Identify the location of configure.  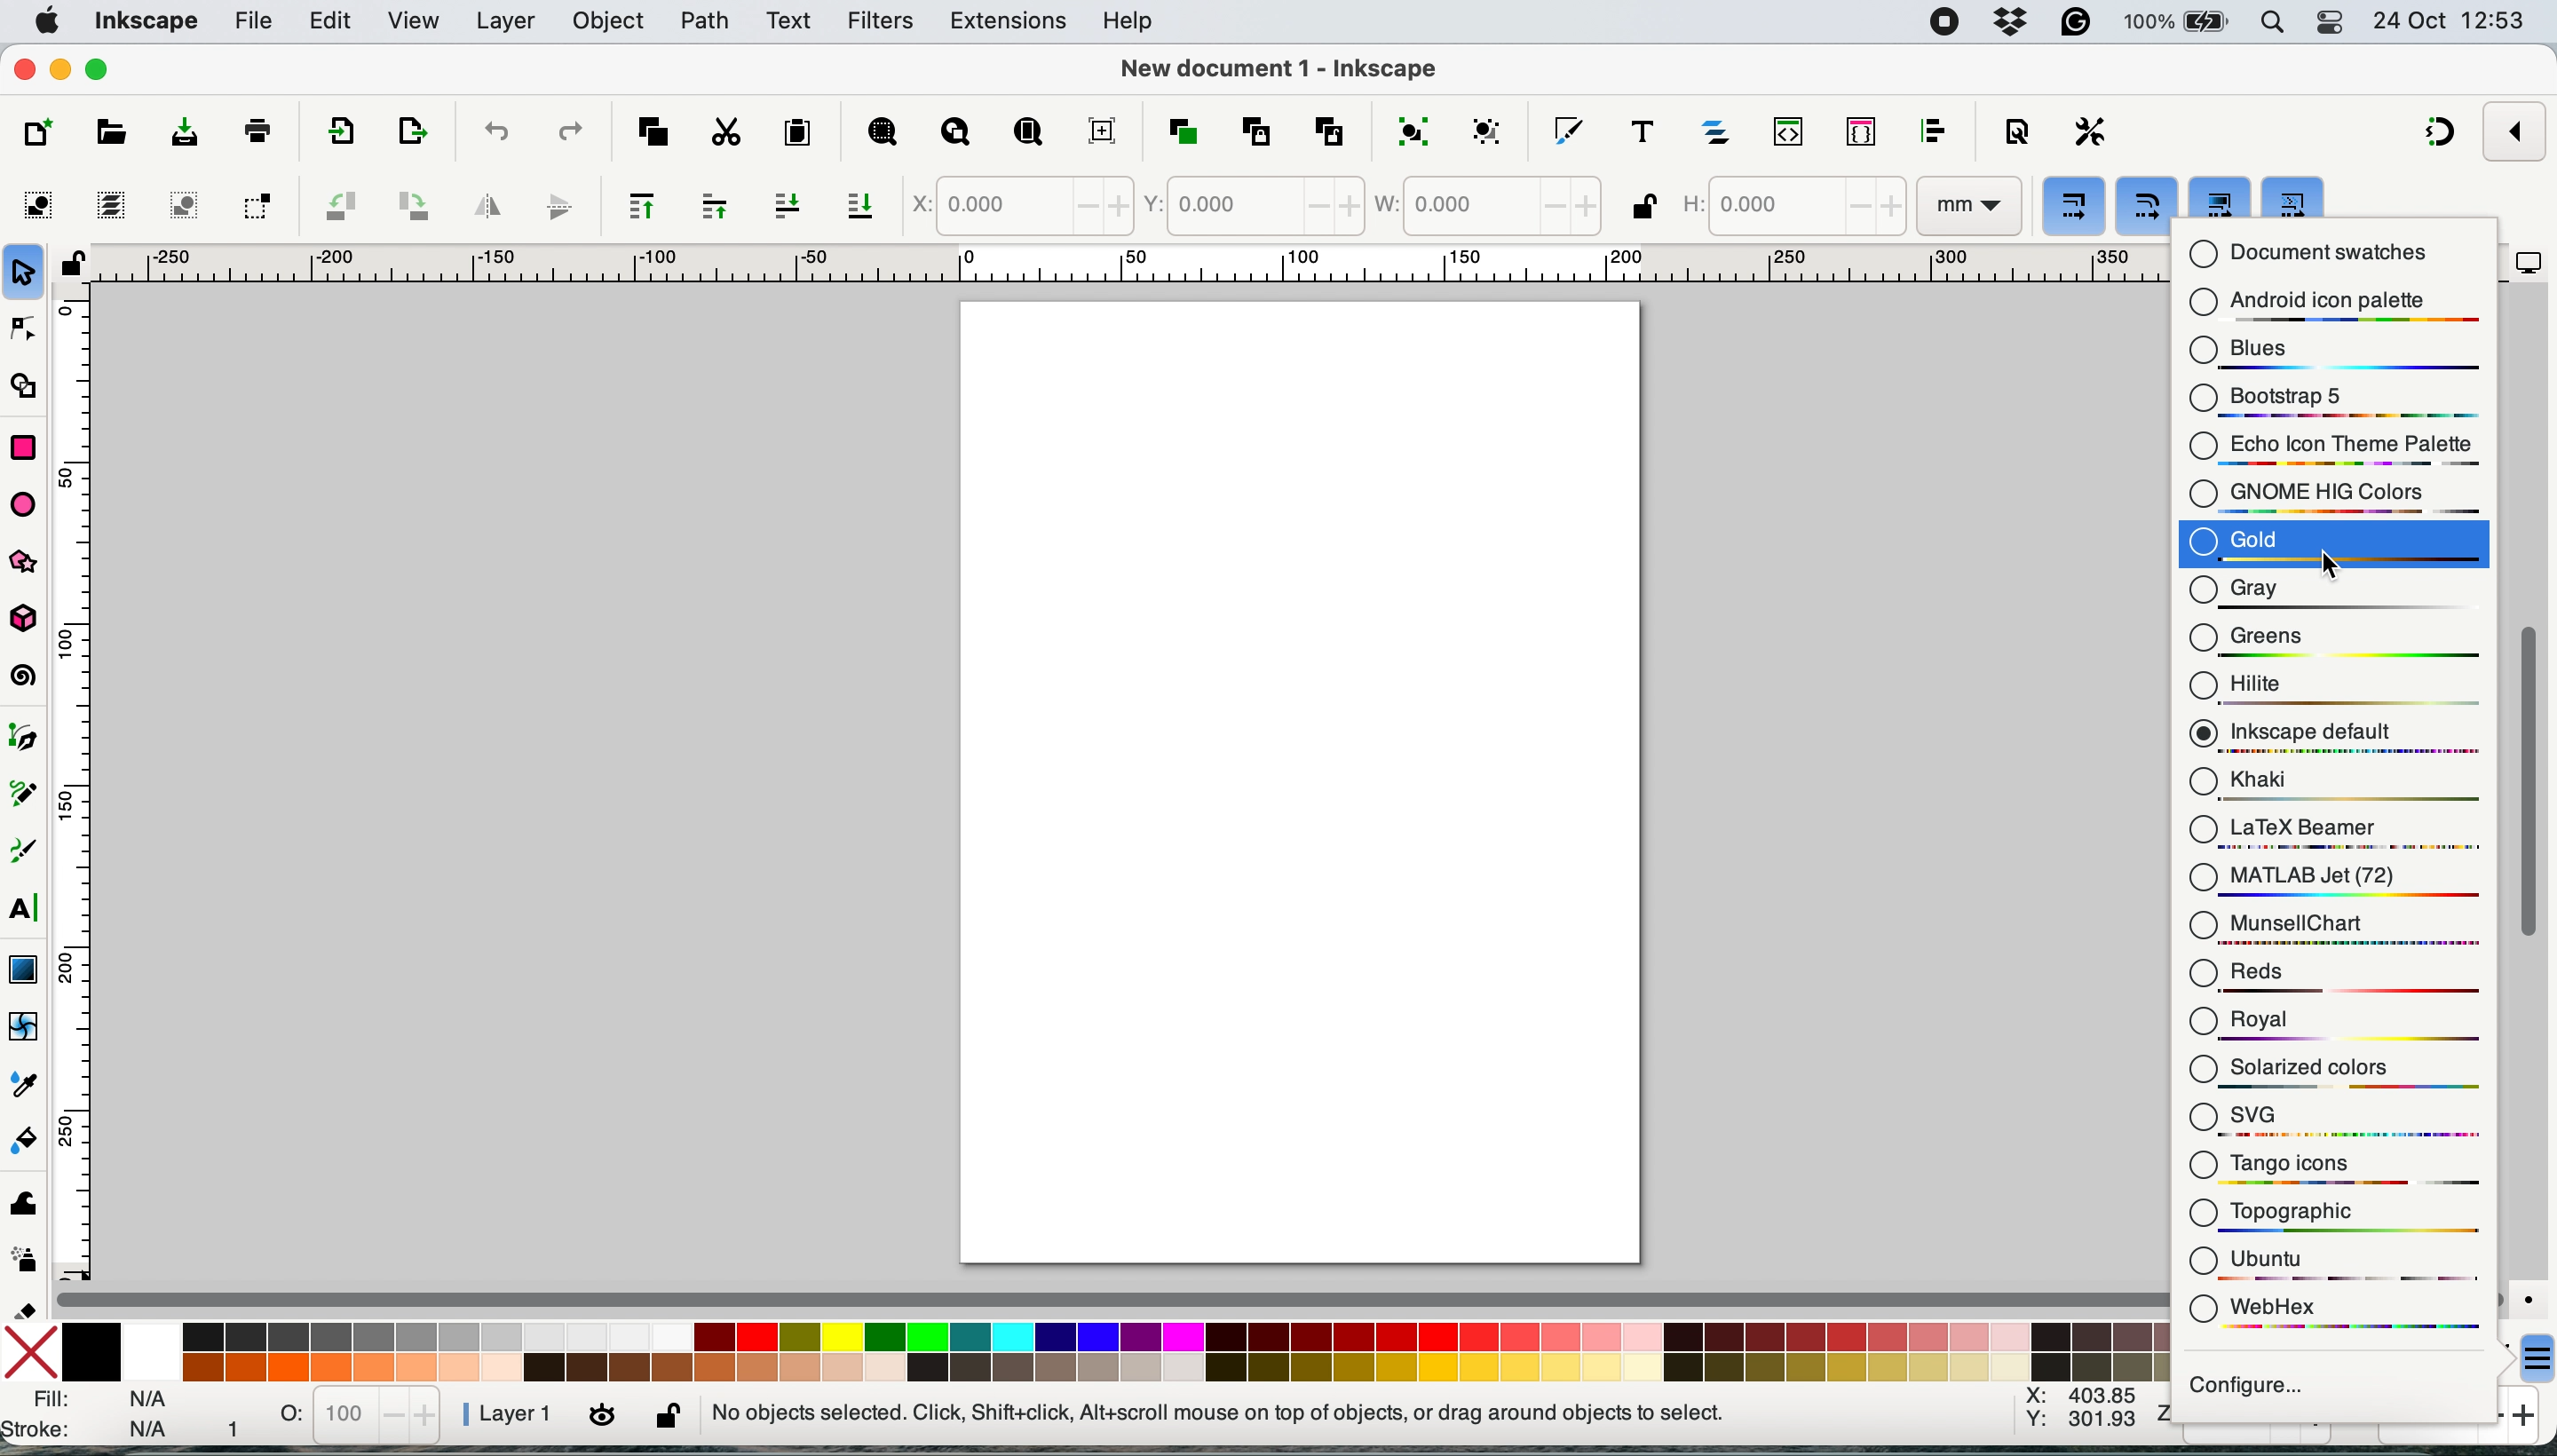
(2248, 1387).